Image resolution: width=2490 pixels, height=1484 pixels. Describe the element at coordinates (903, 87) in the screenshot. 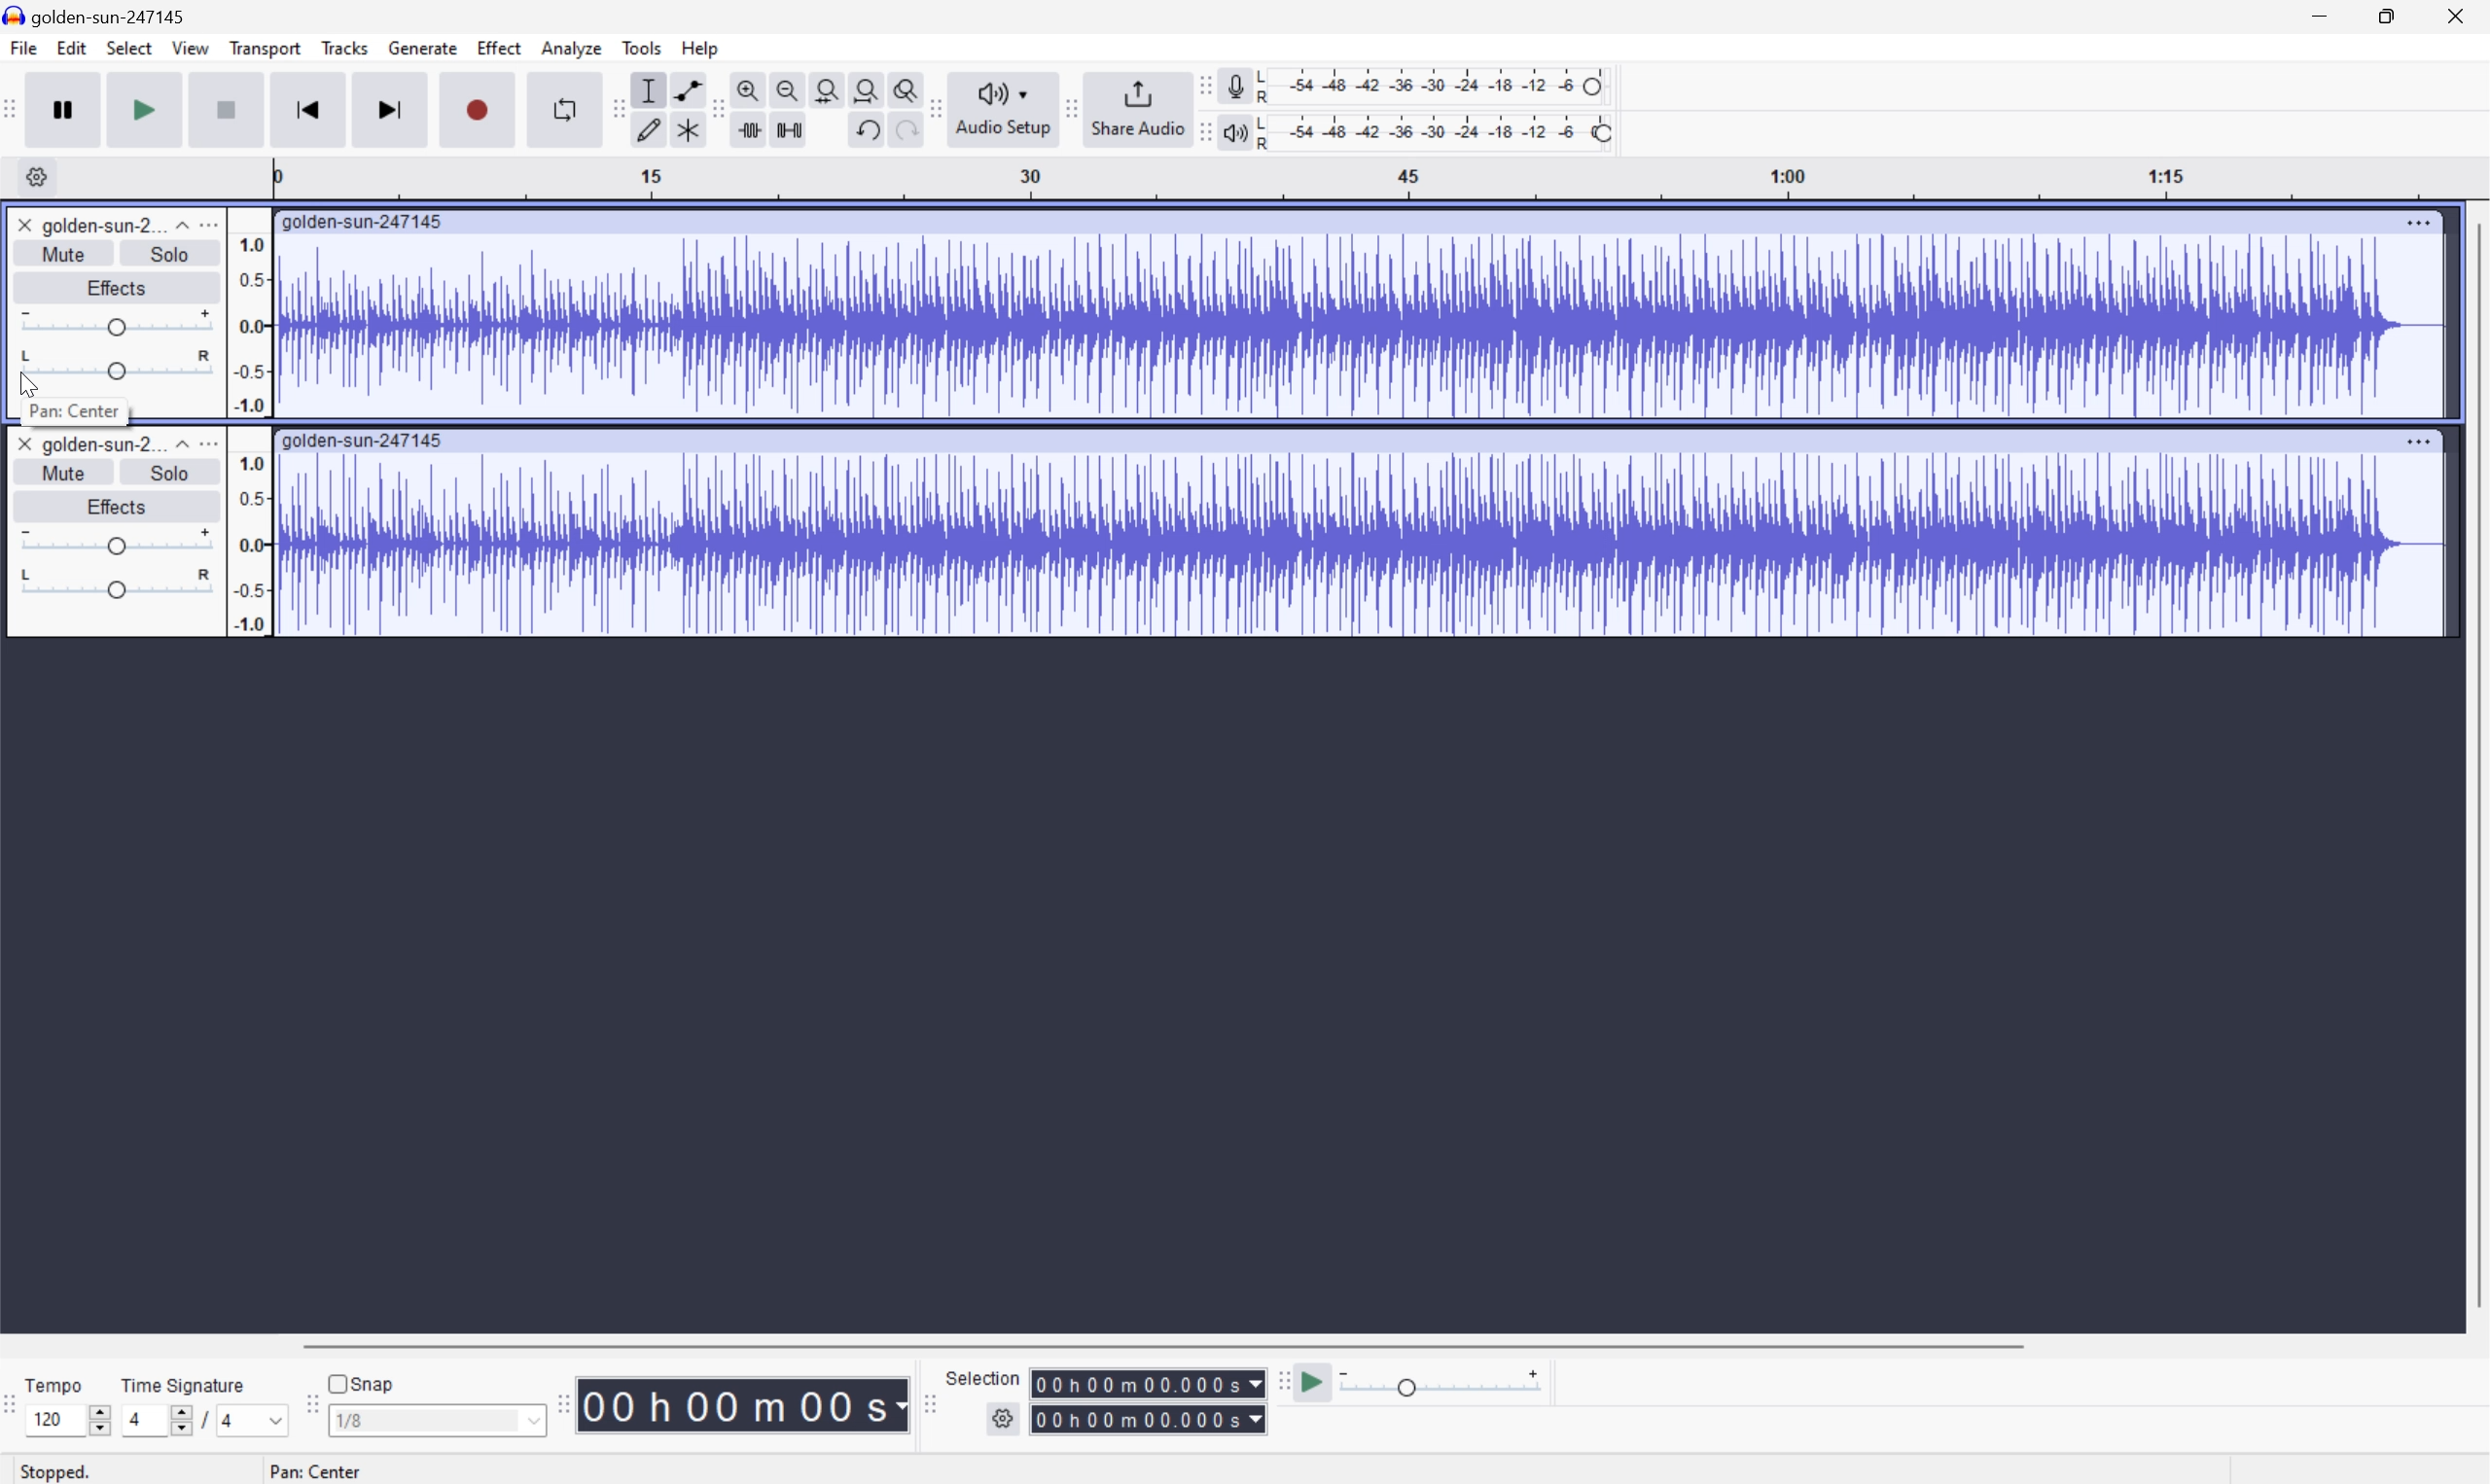

I see `Zoom toggle` at that location.